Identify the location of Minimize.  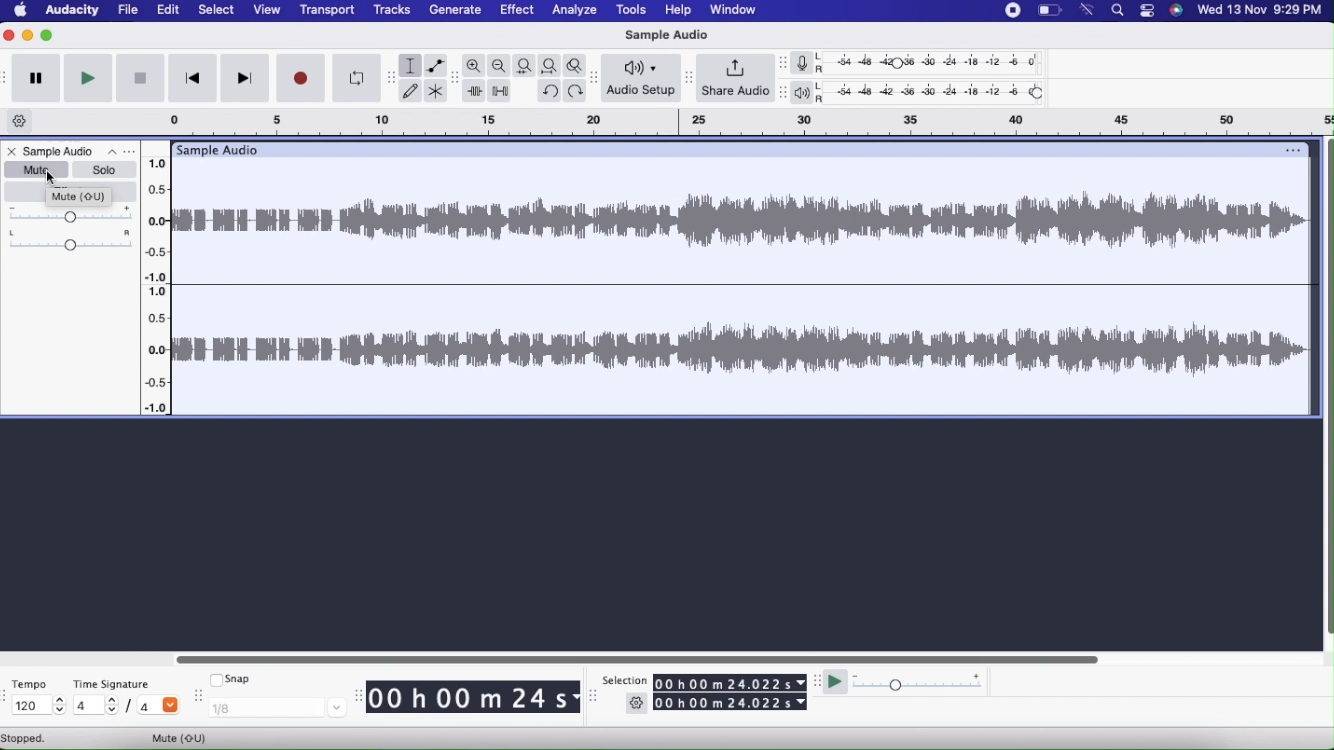
(47, 38).